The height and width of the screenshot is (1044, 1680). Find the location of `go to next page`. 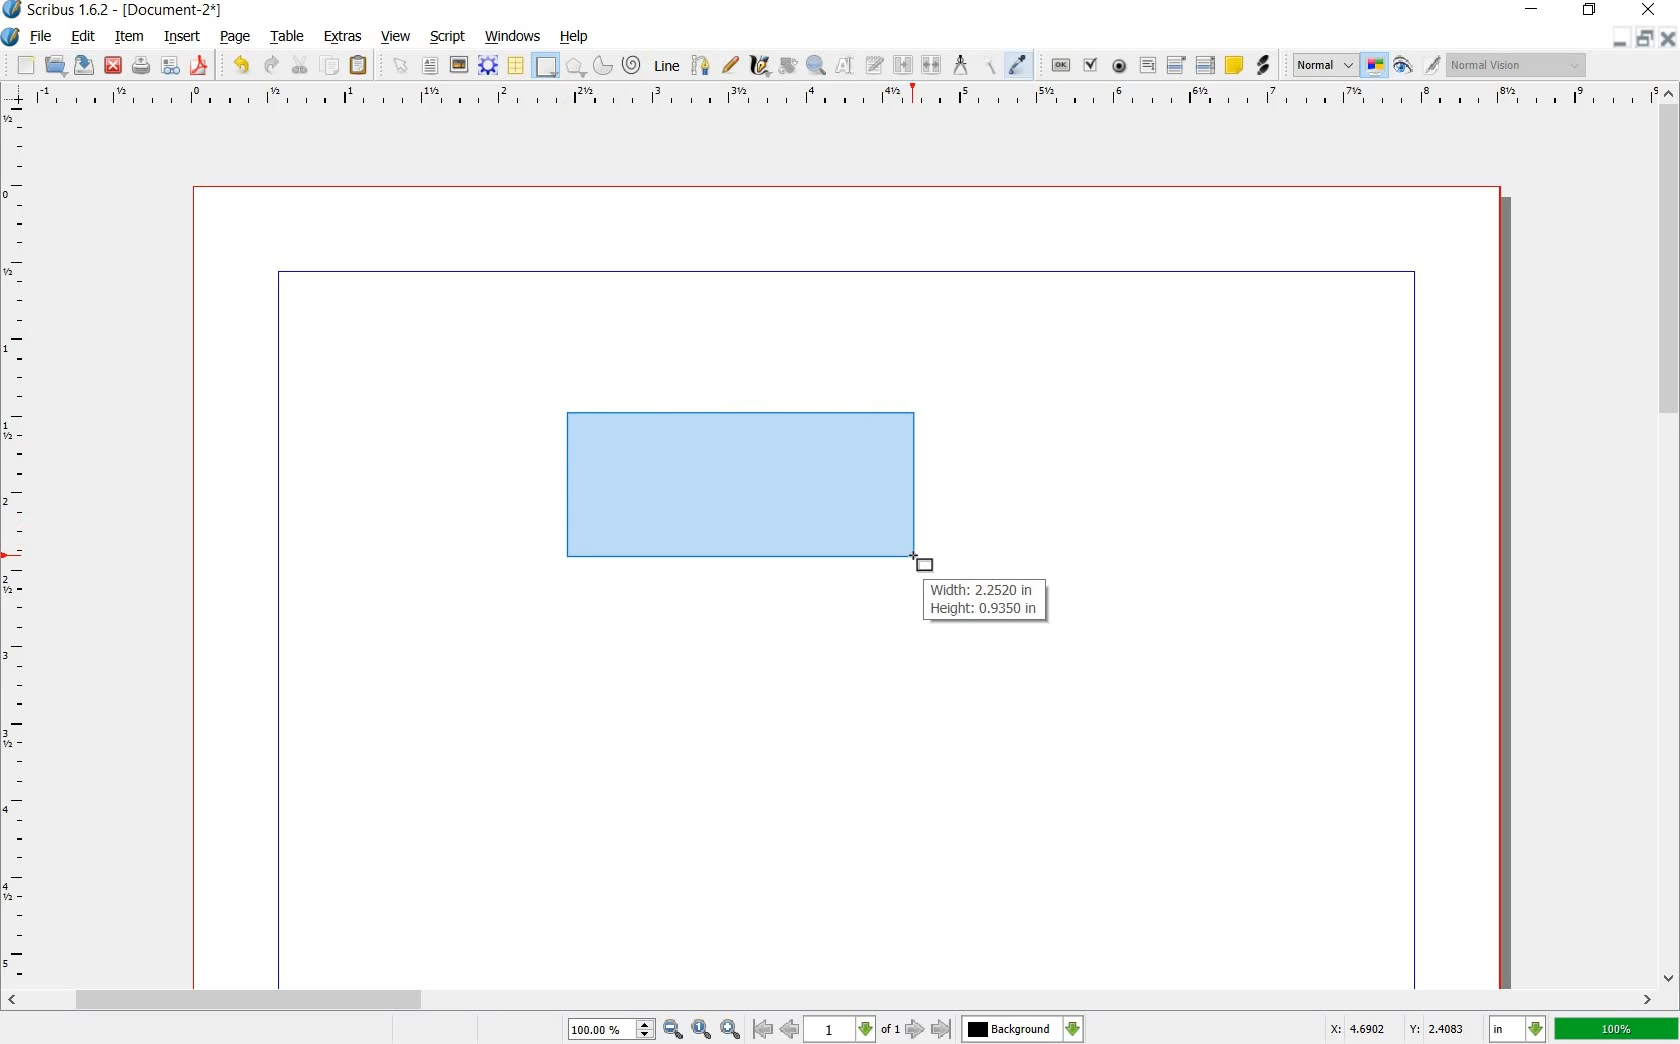

go to next page is located at coordinates (917, 1030).